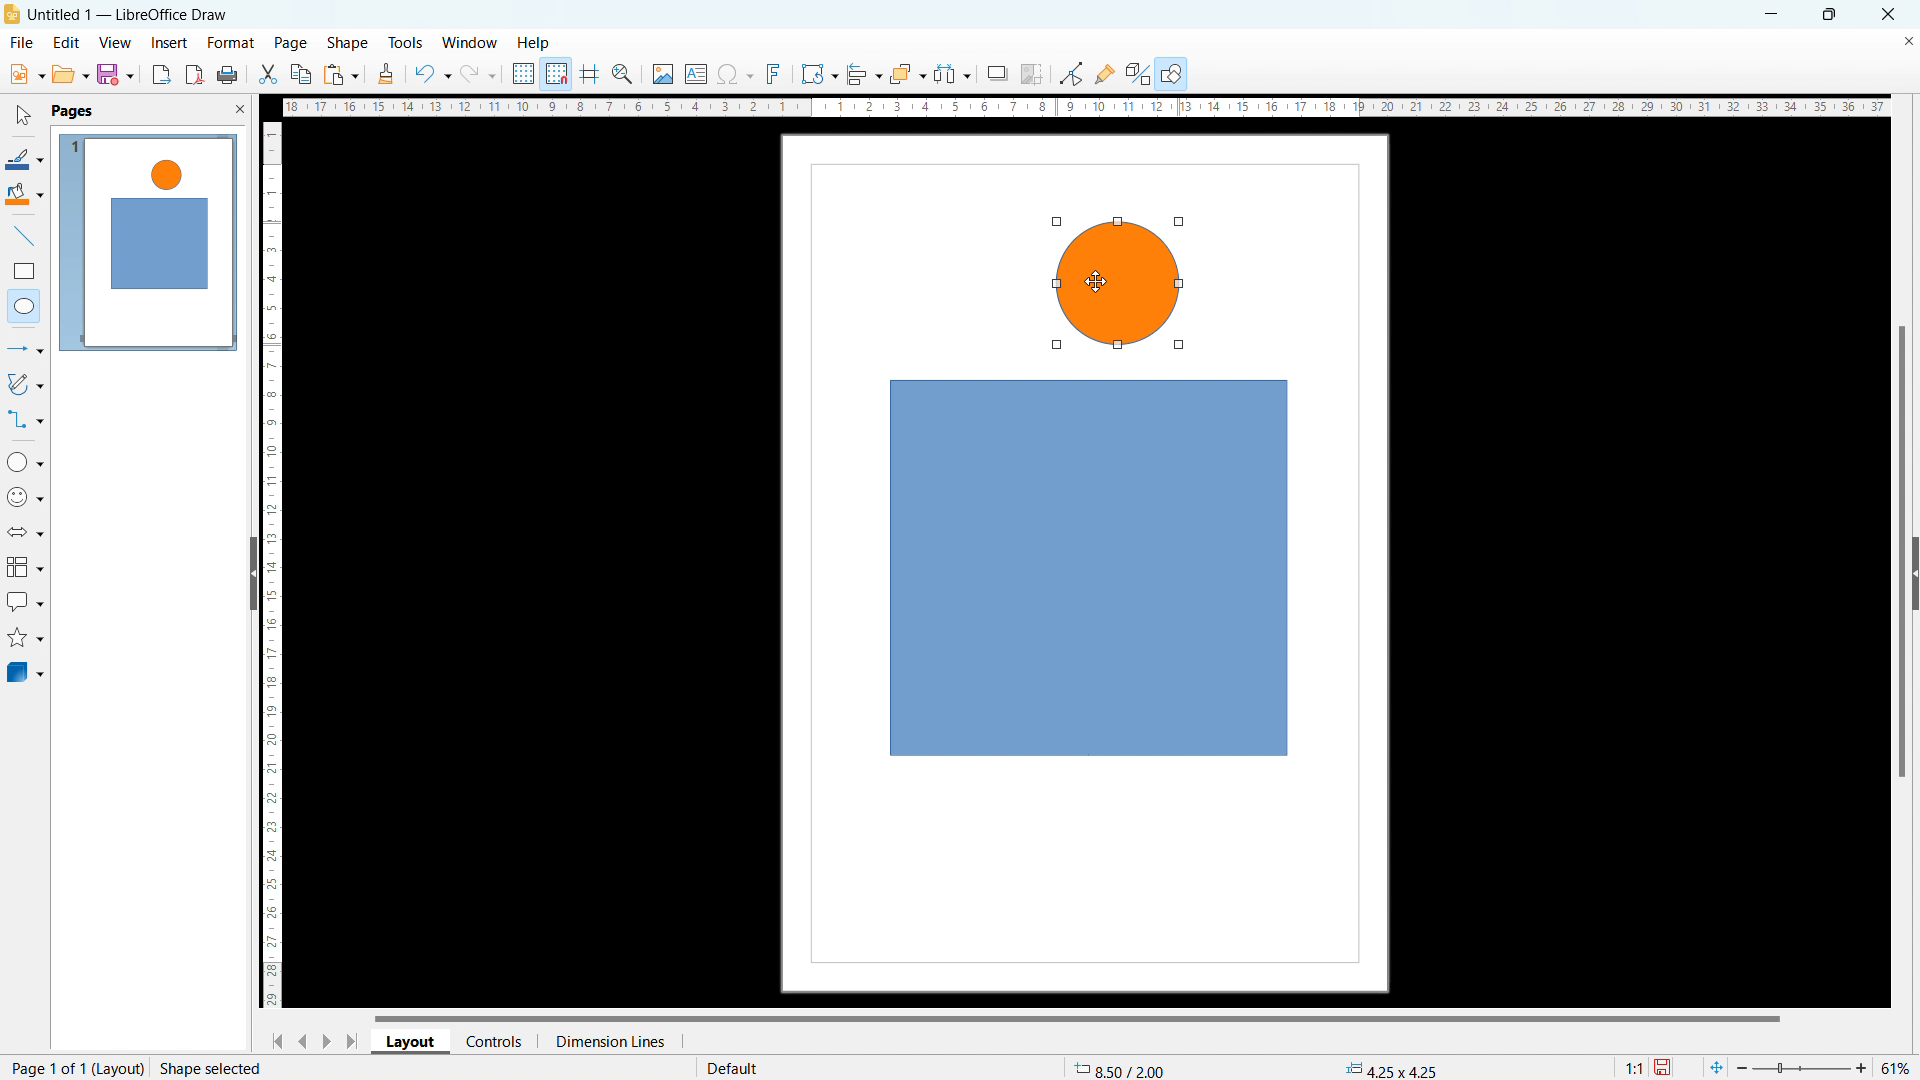  I want to click on guidelines while moving, so click(590, 75).